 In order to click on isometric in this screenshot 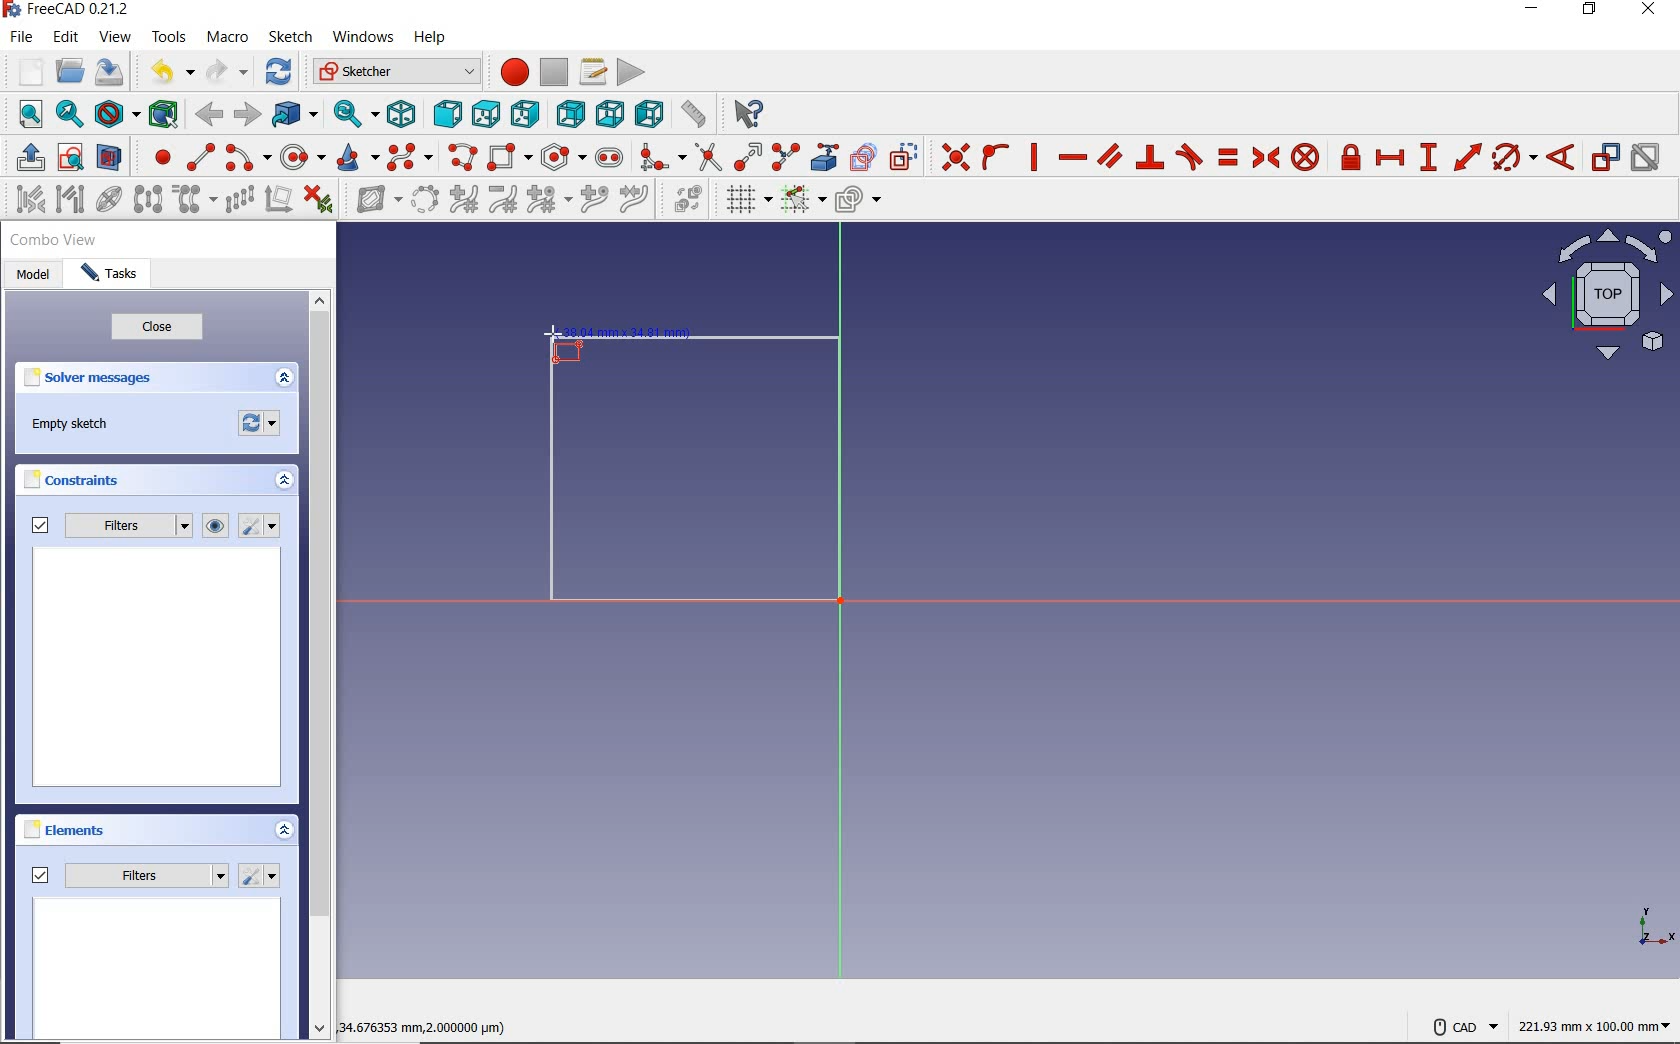, I will do `click(405, 114)`.